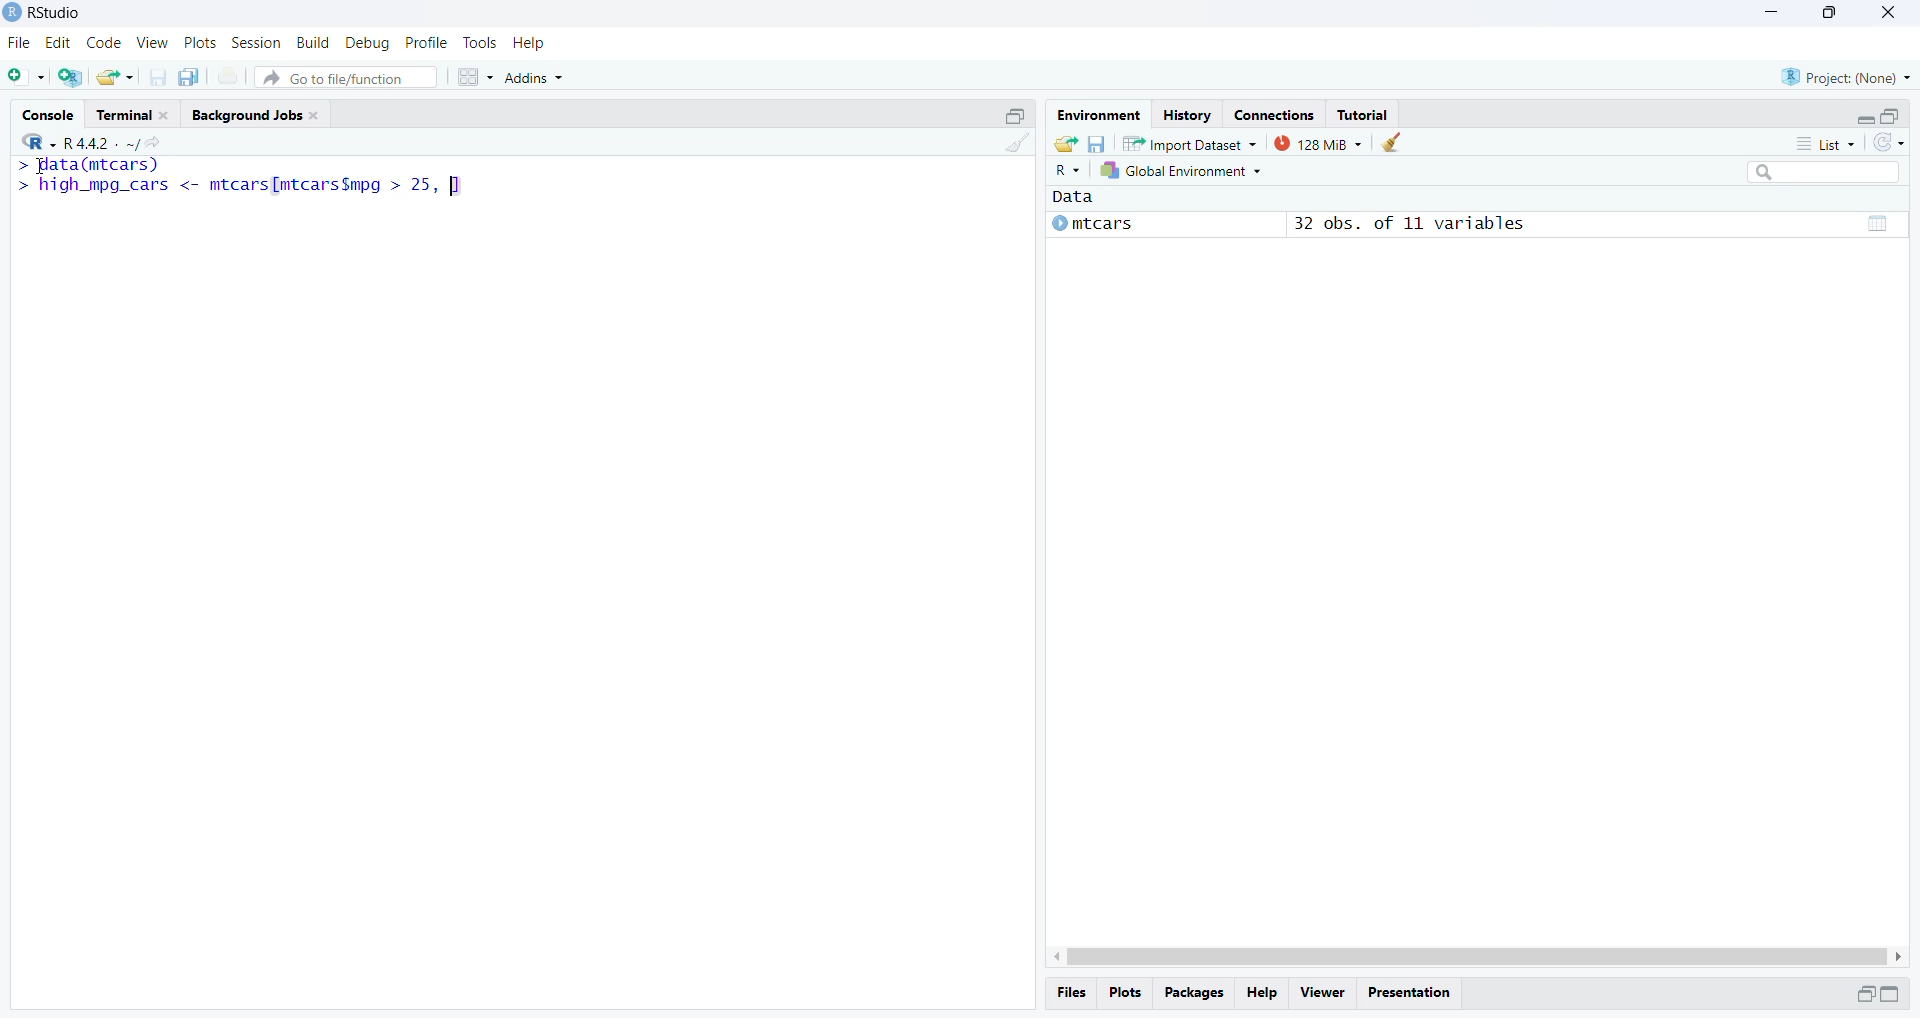 This screenshot has height=1018, width=1920. What do you see at coordinates (1177, 171) in the screenshot?
I see `global environment` at bounding box center [1177, 171].